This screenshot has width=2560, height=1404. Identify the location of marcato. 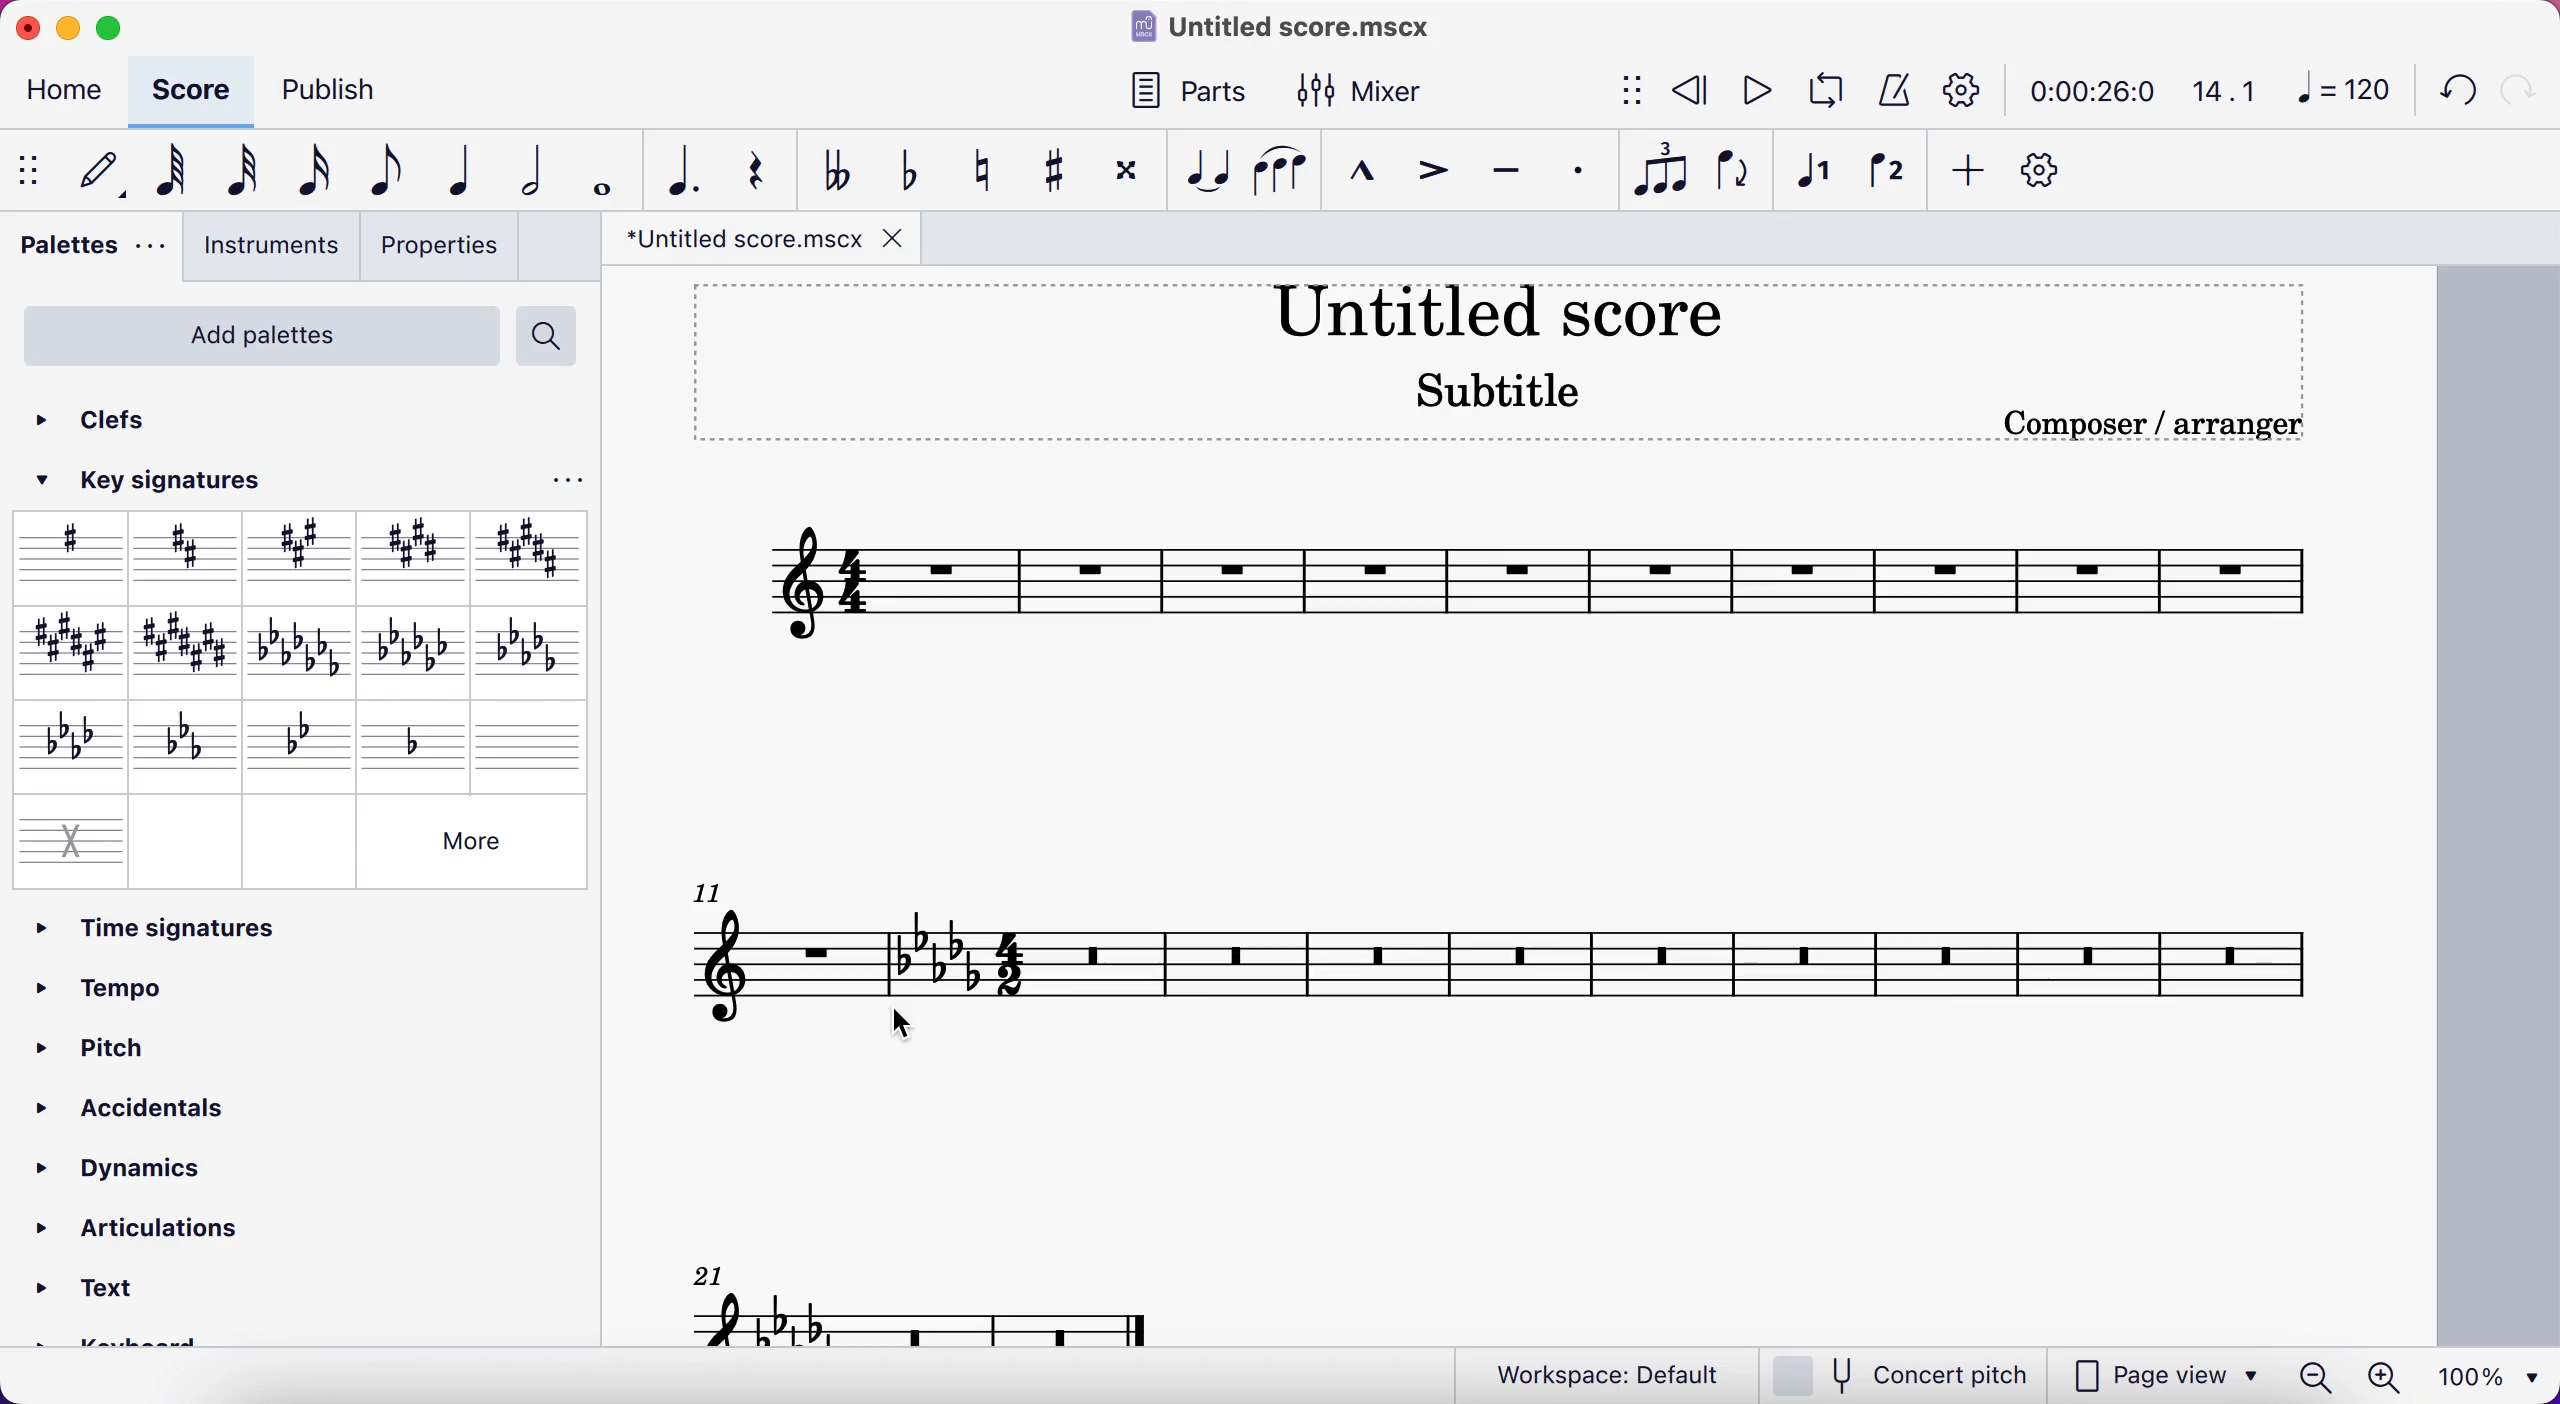
(1368, 181).